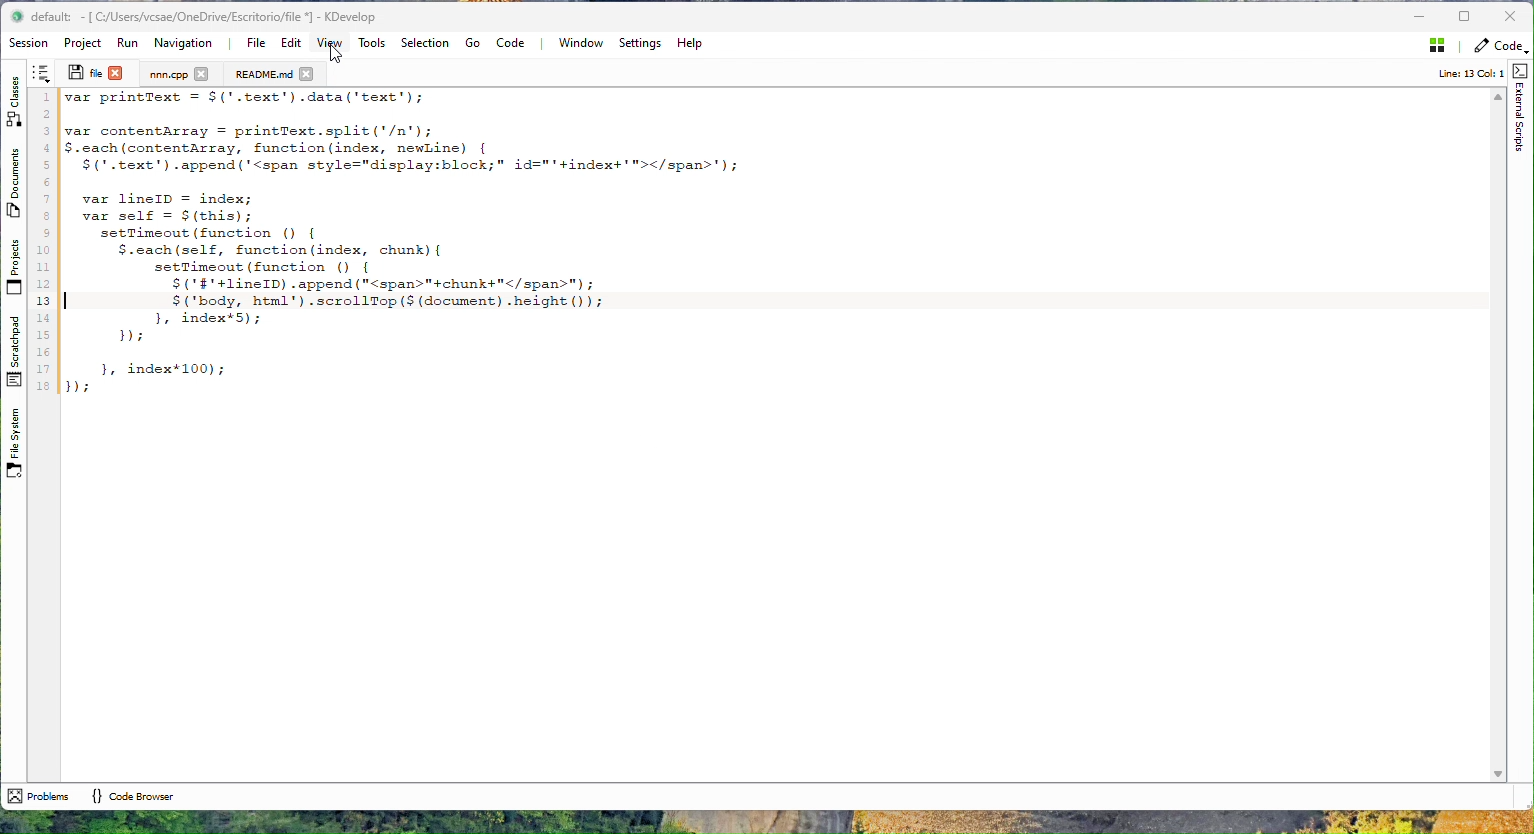  Describe the element at coordinates (84, 72) in the screenshot. I see `File` at that location.